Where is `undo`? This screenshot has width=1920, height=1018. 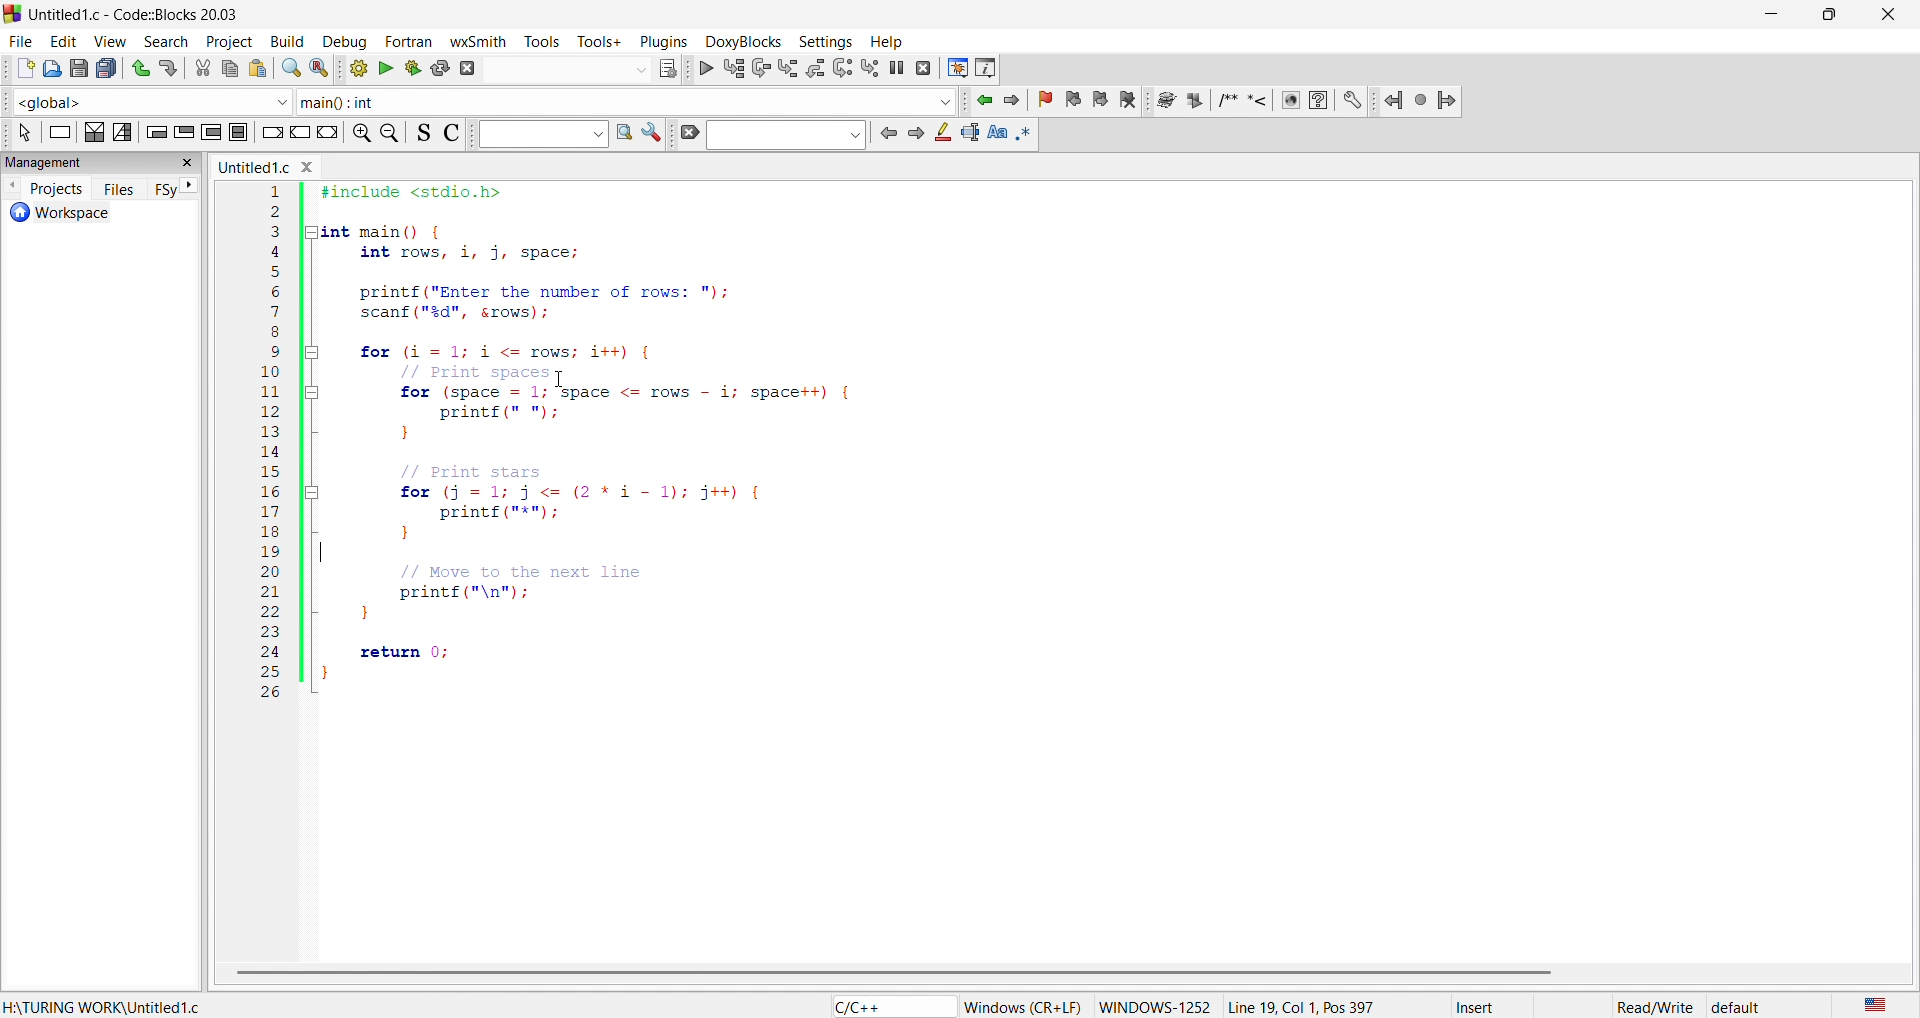
undo is located at coordinates (138, 65).